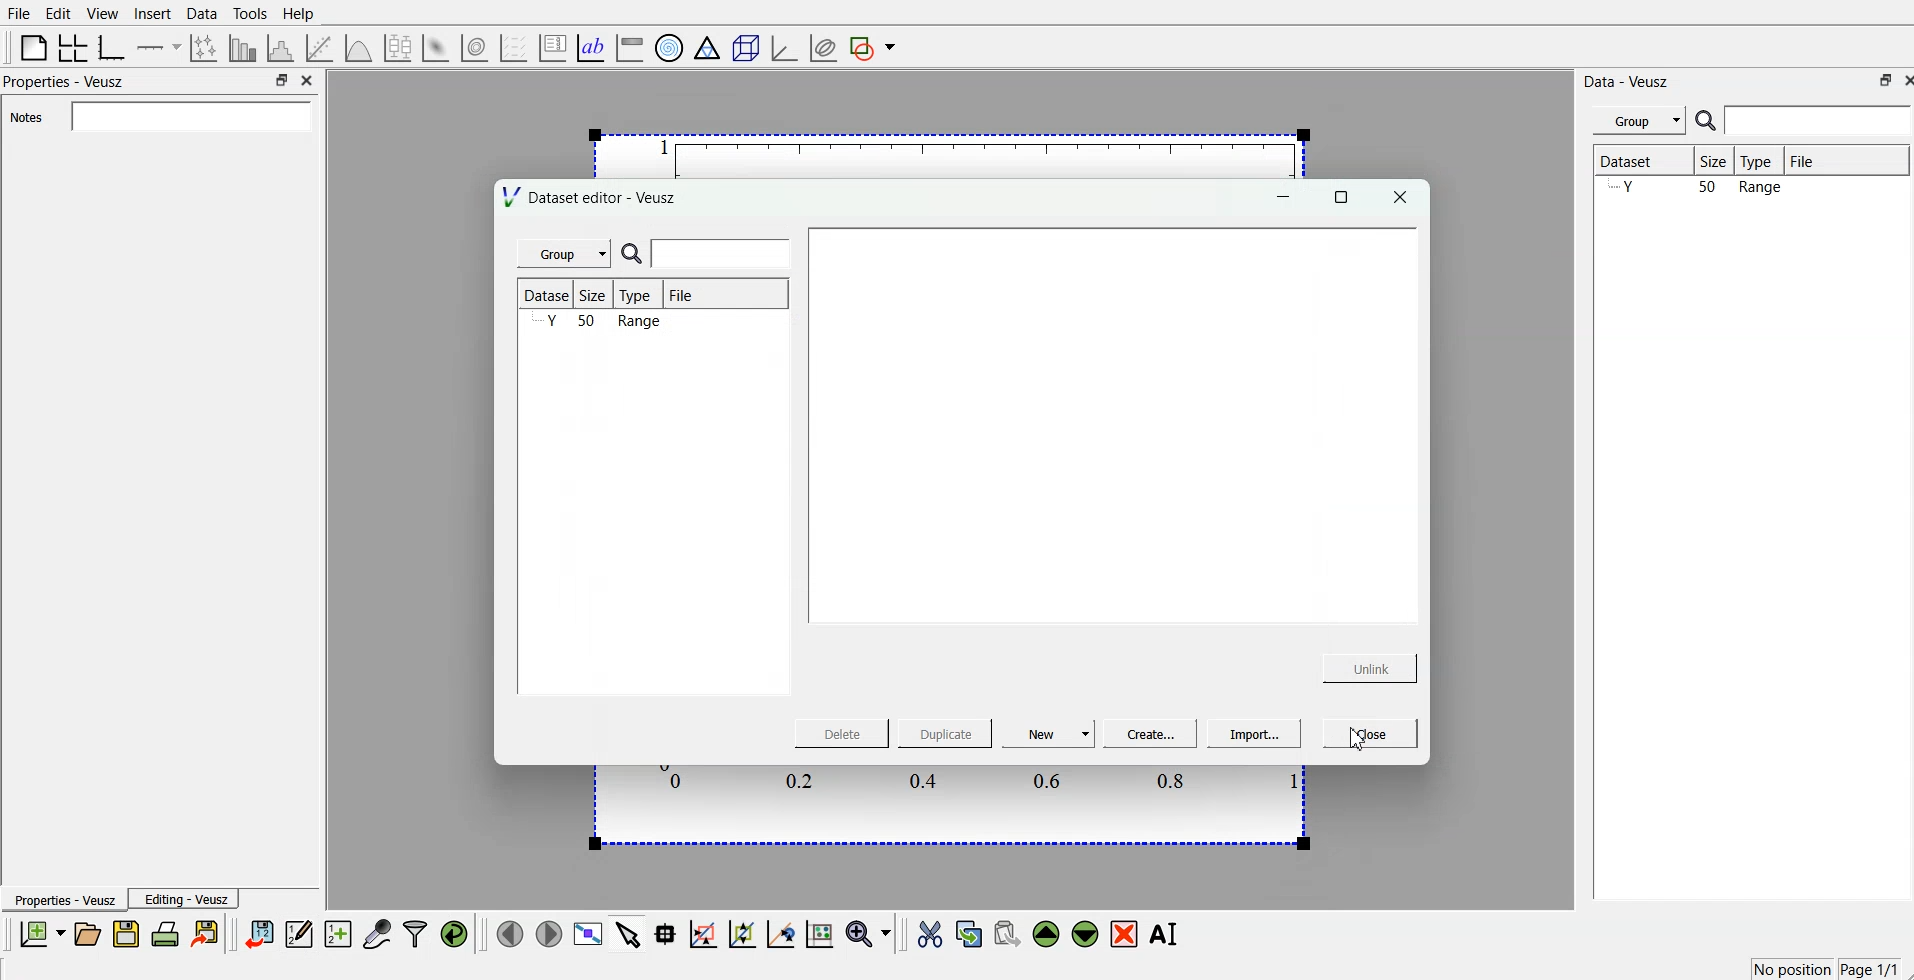  What do you see at coordinates (166, 936) in the screenshot?
I see `print document` at bounding box center [166, 936].